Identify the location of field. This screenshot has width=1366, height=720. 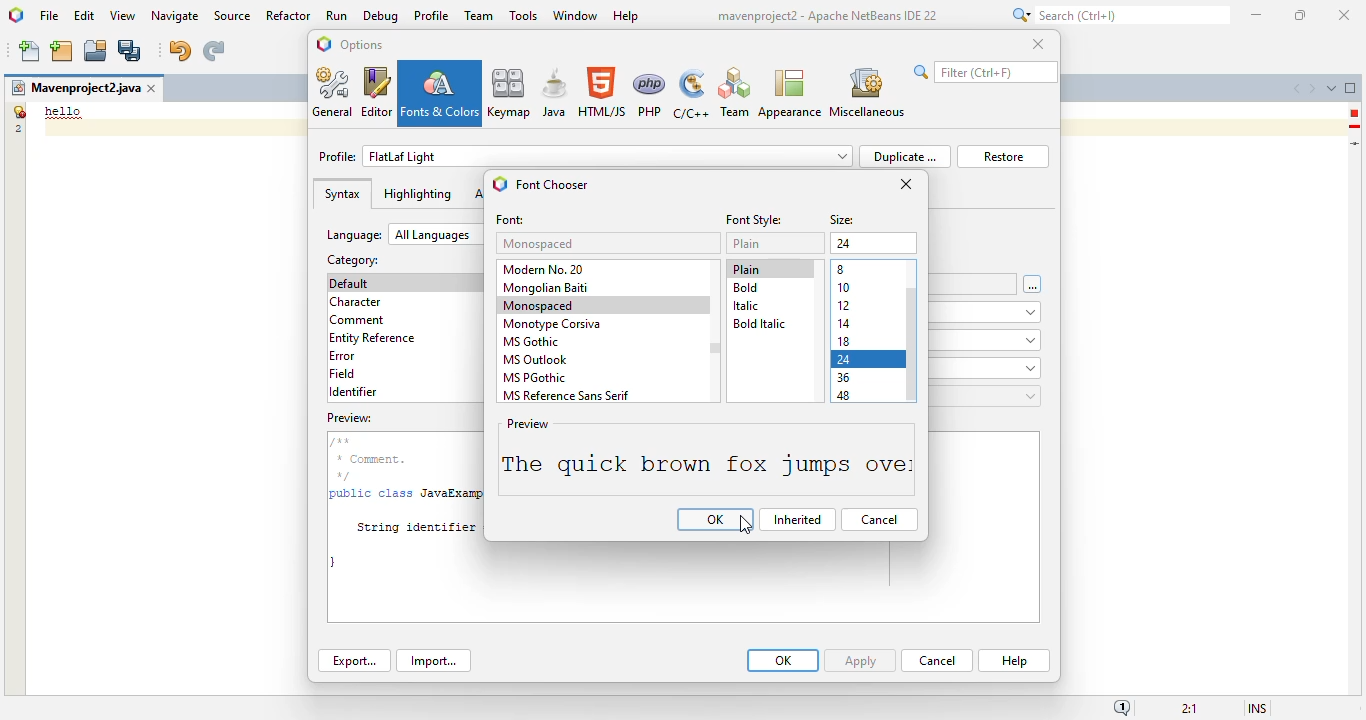
(342, 373).